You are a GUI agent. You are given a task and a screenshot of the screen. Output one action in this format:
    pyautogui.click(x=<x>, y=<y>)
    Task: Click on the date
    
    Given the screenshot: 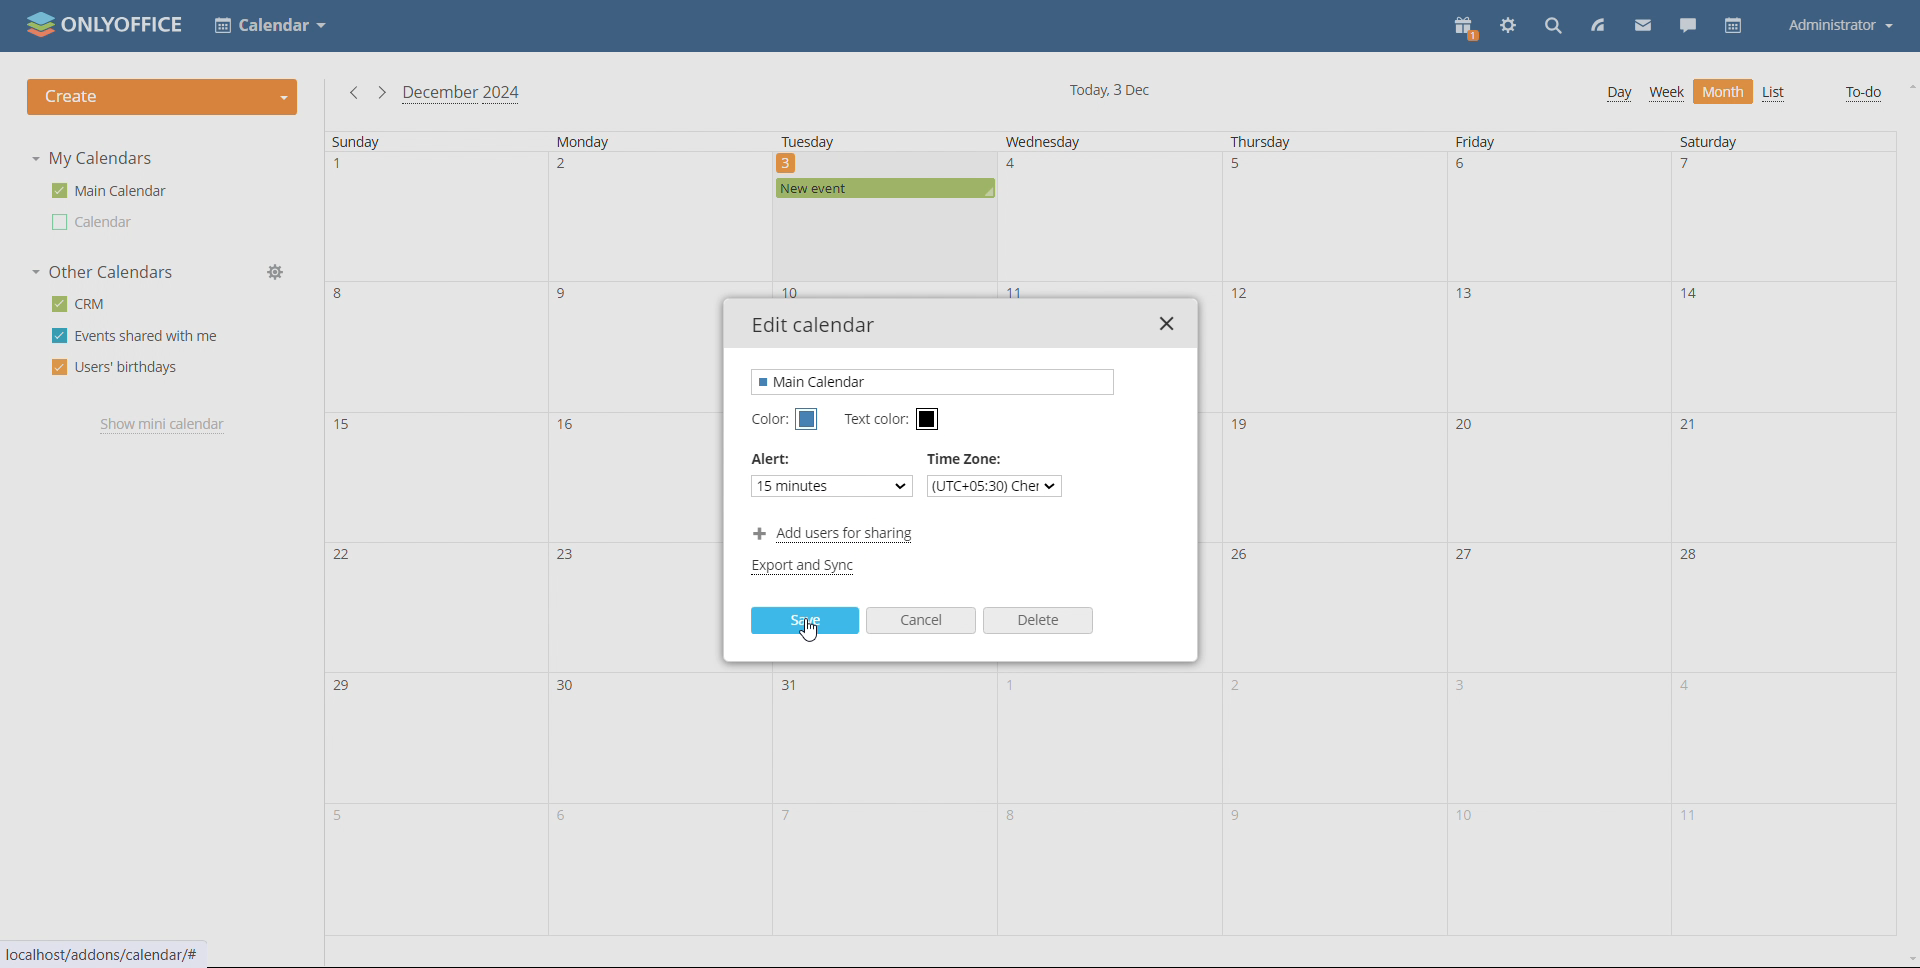 What is the action you would take?
    pyautogui.click(x=1558, y=607)
    